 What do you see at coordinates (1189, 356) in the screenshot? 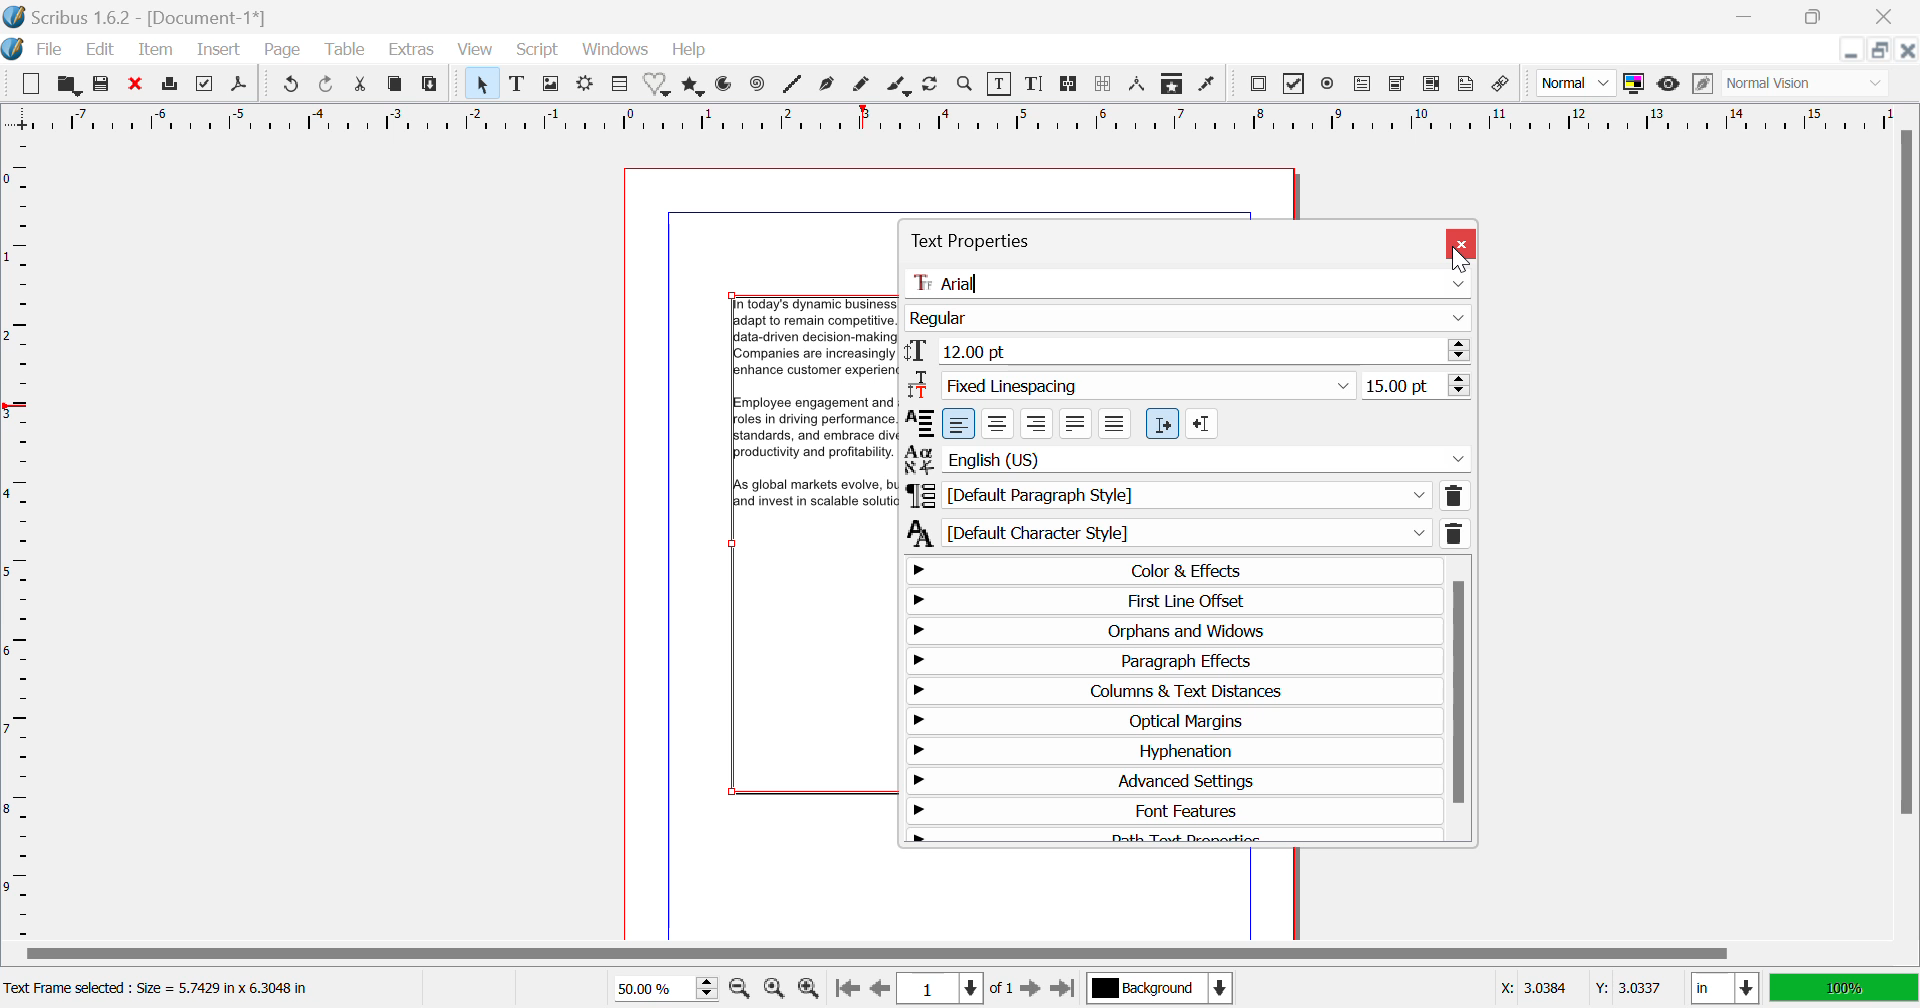
I see `Font Size` at bounding box center [1189, 356].